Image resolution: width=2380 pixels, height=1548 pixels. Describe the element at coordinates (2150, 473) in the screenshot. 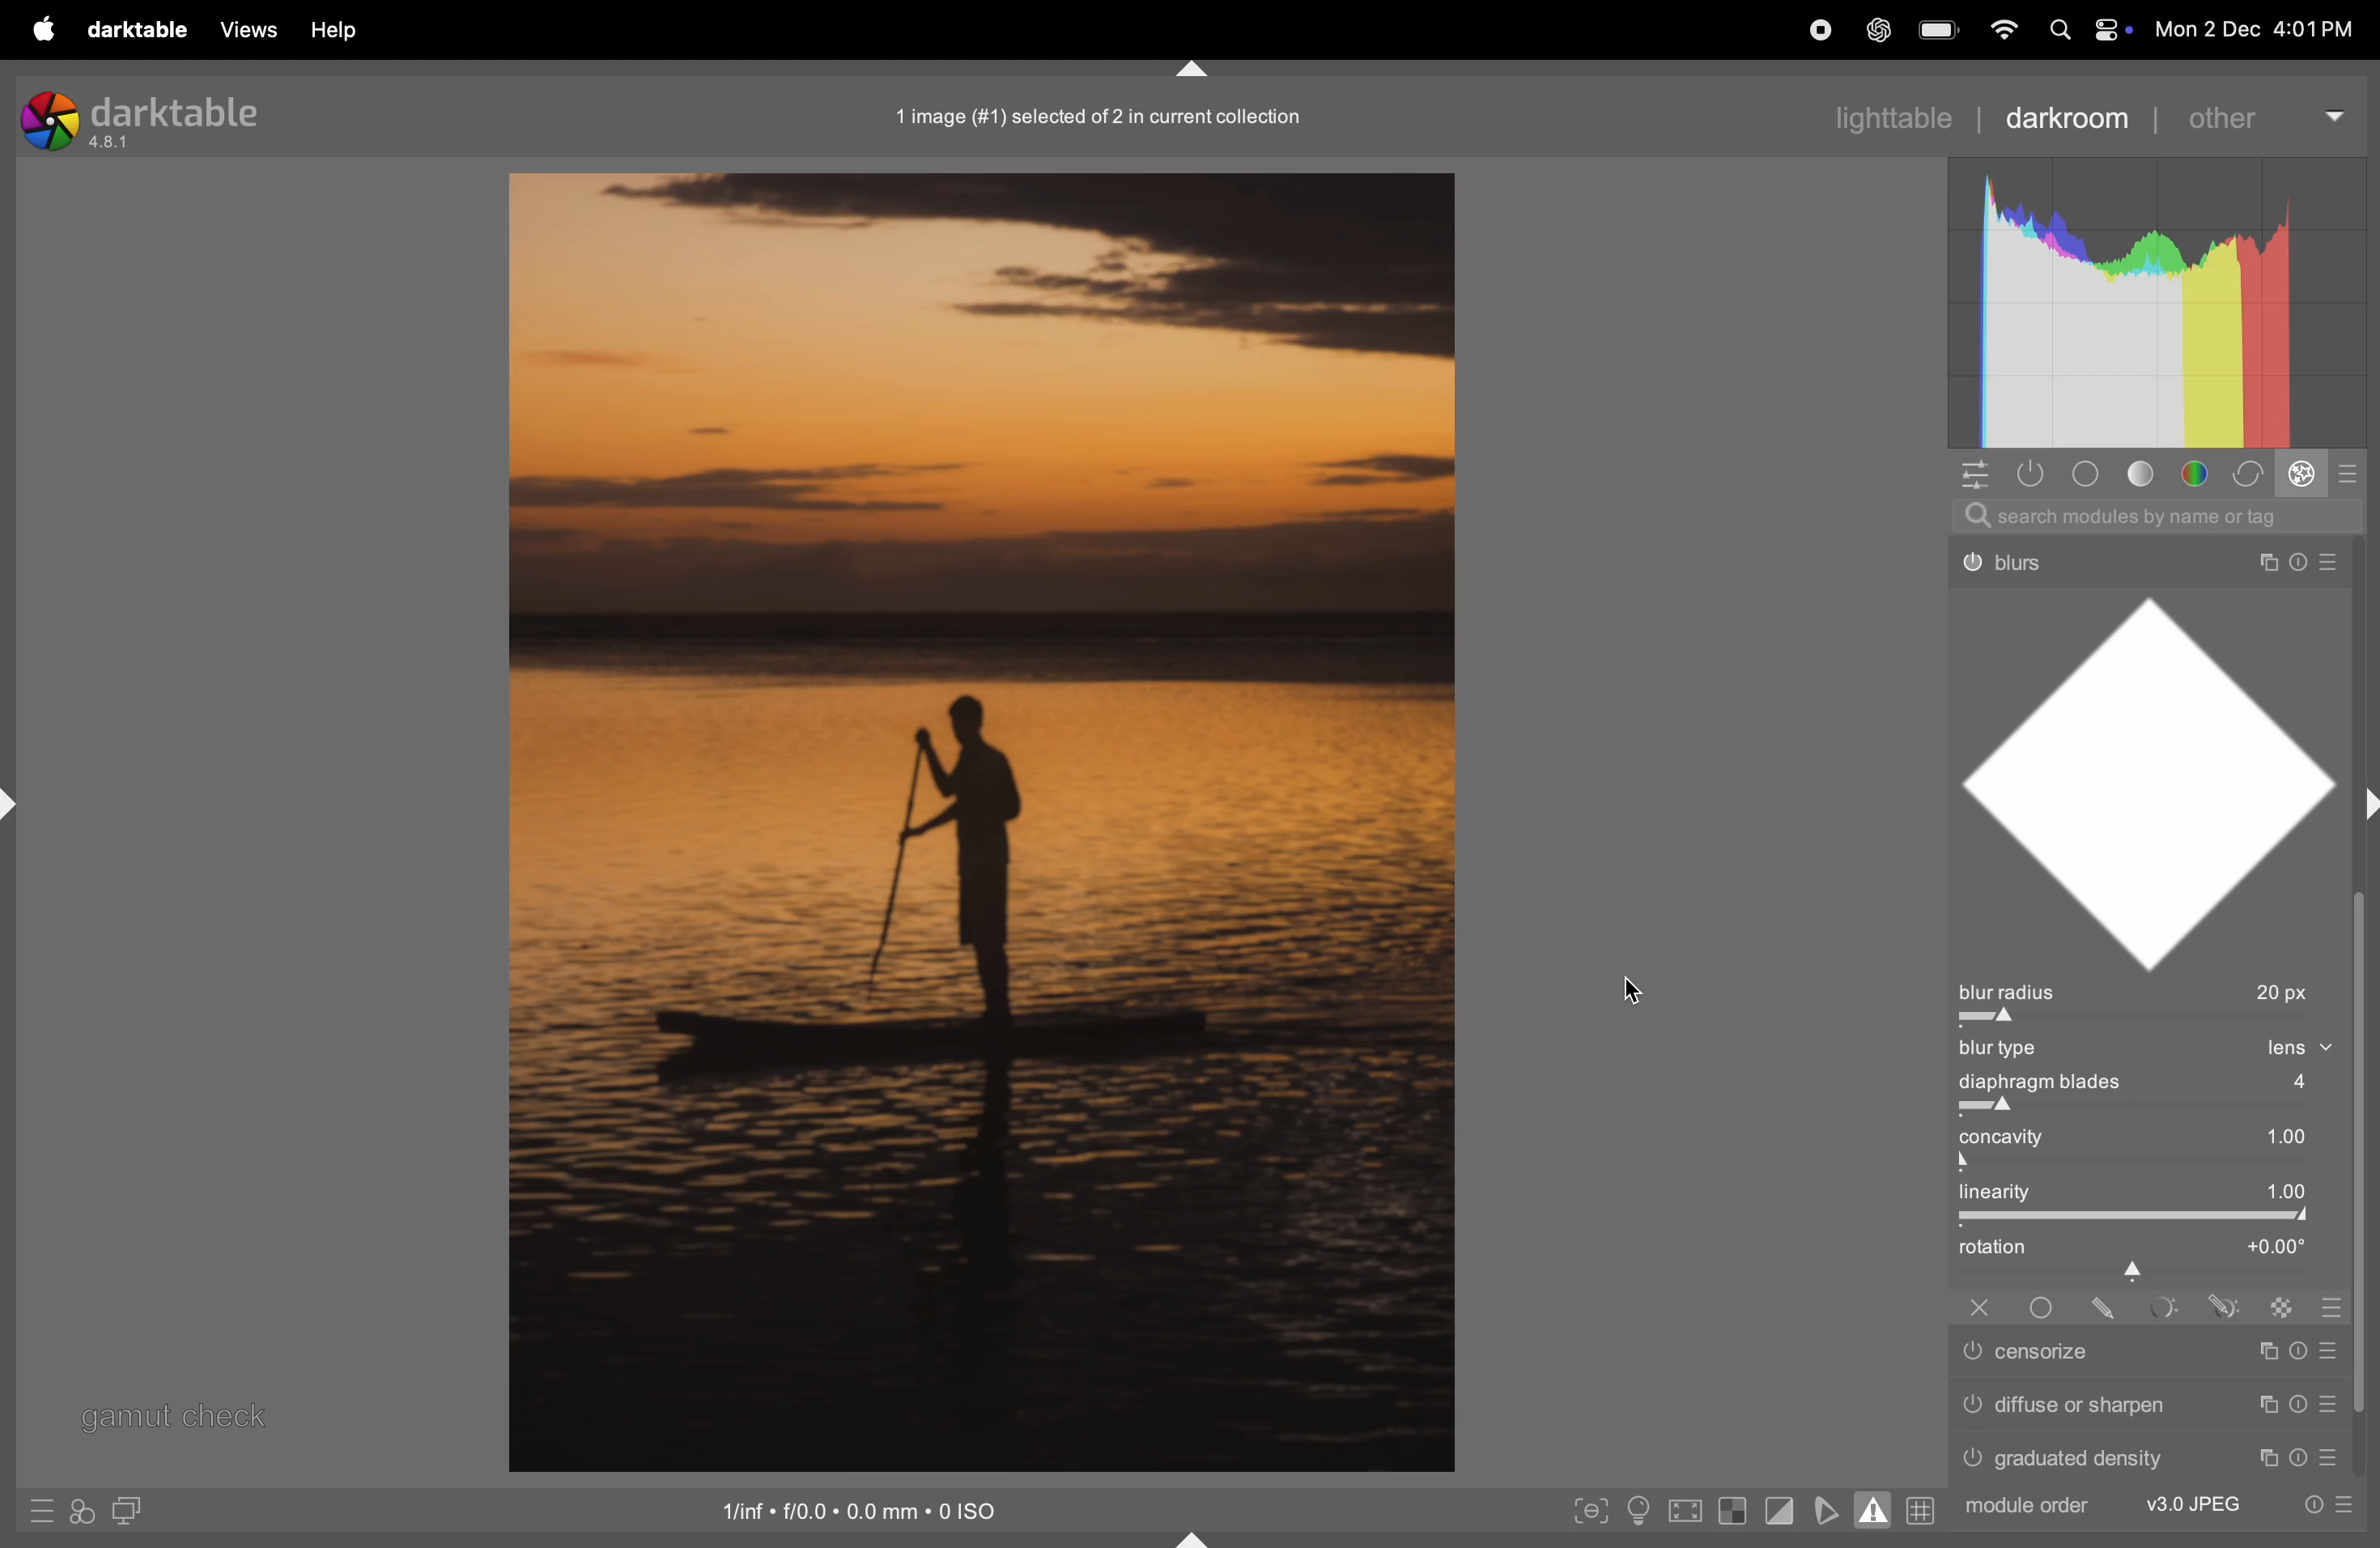

I see `tone` at that location.